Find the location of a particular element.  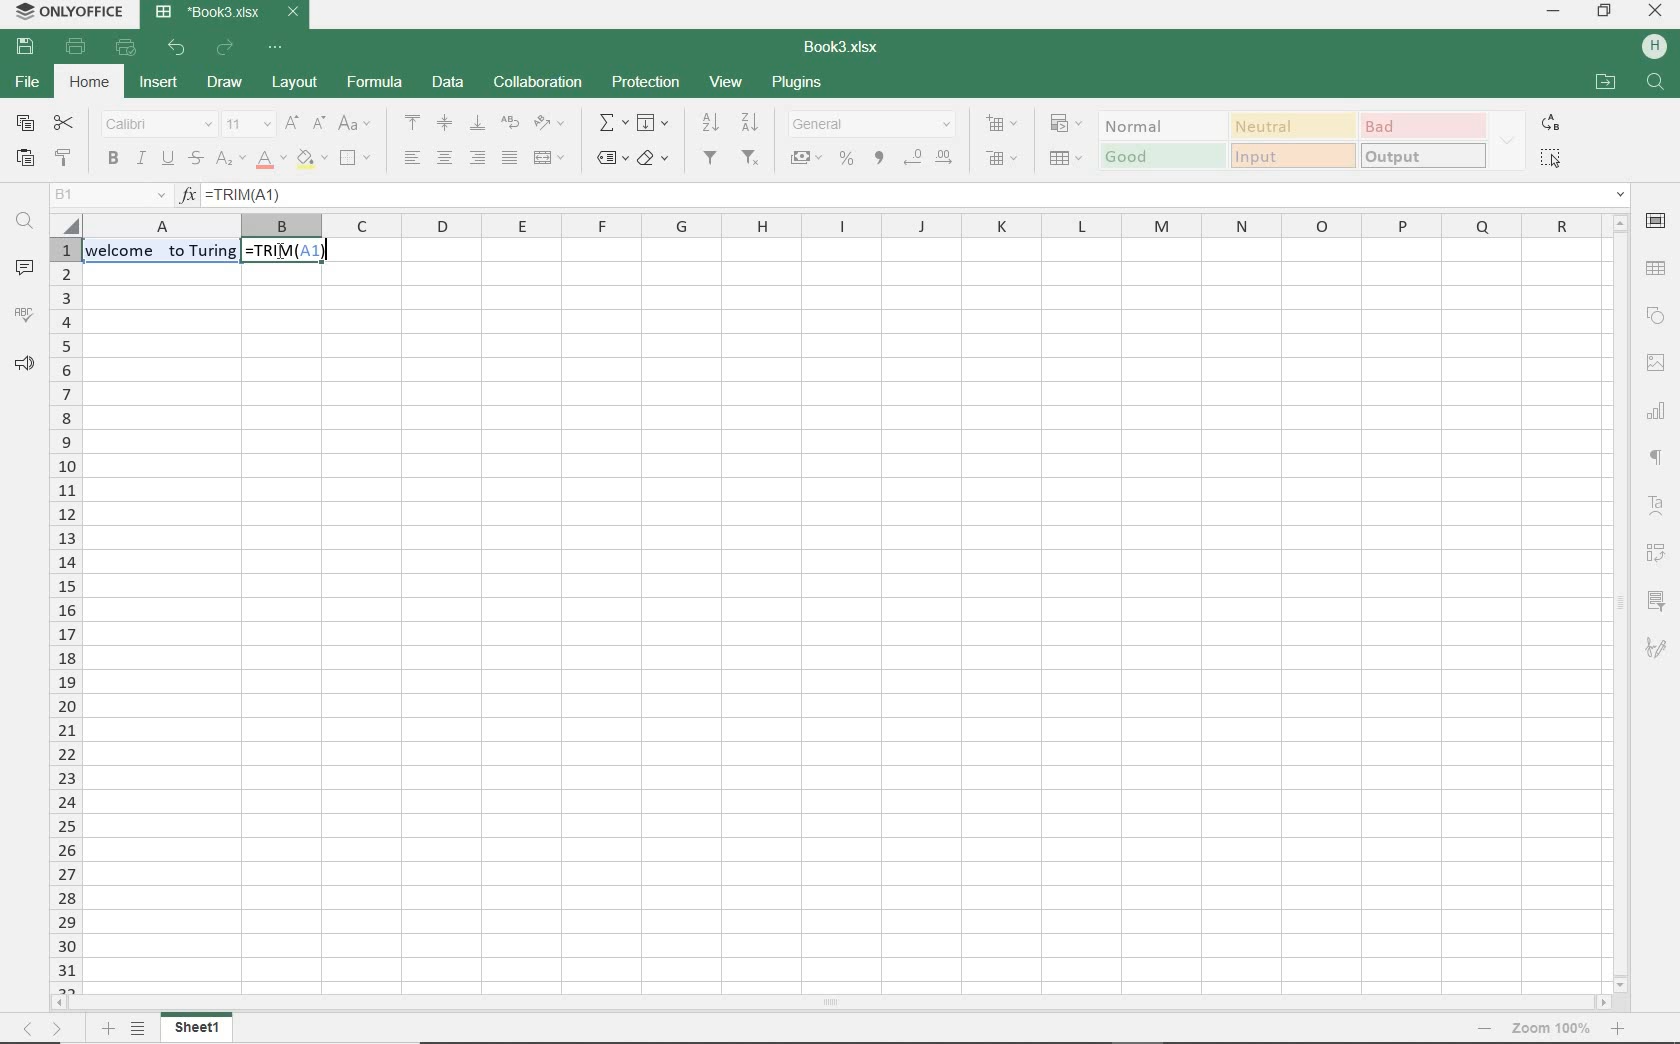

font is located at coordinates (156, 124).